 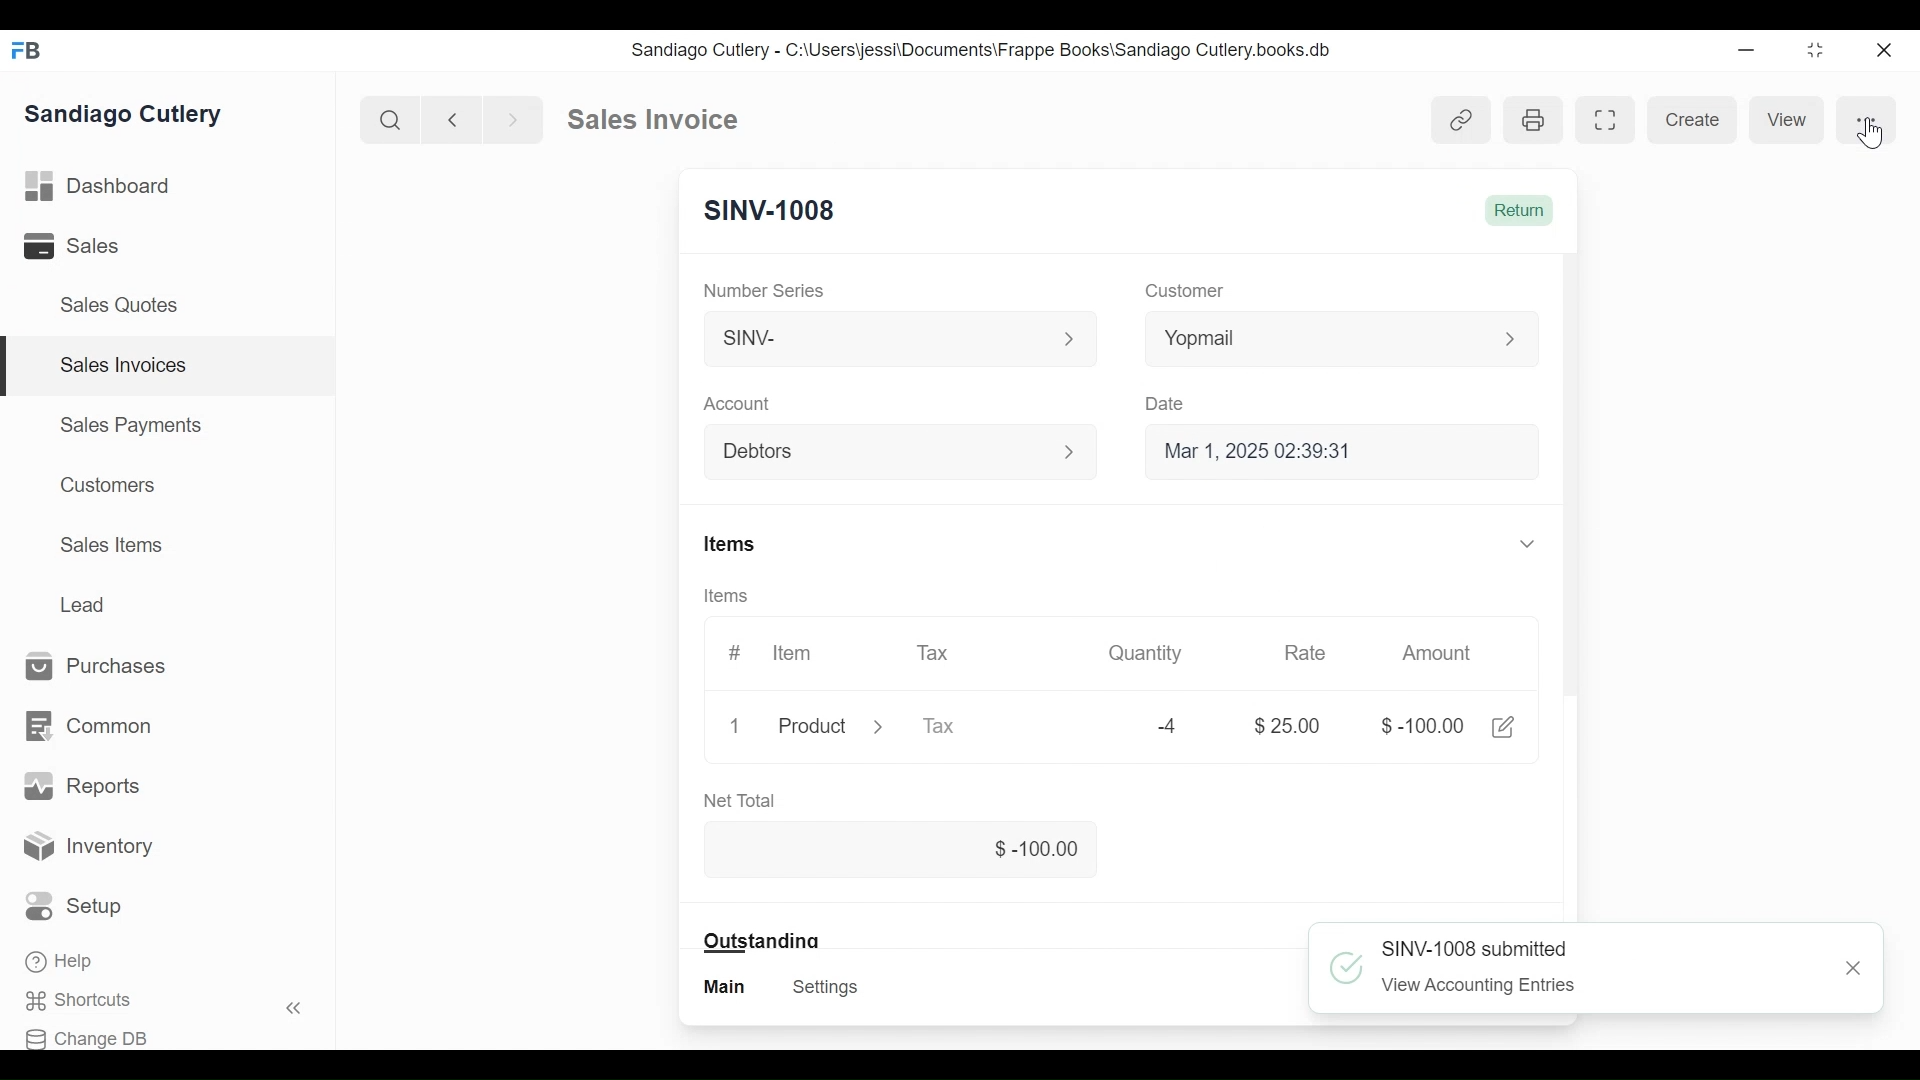 I want to click on Lead, so click(x=84, y=602).